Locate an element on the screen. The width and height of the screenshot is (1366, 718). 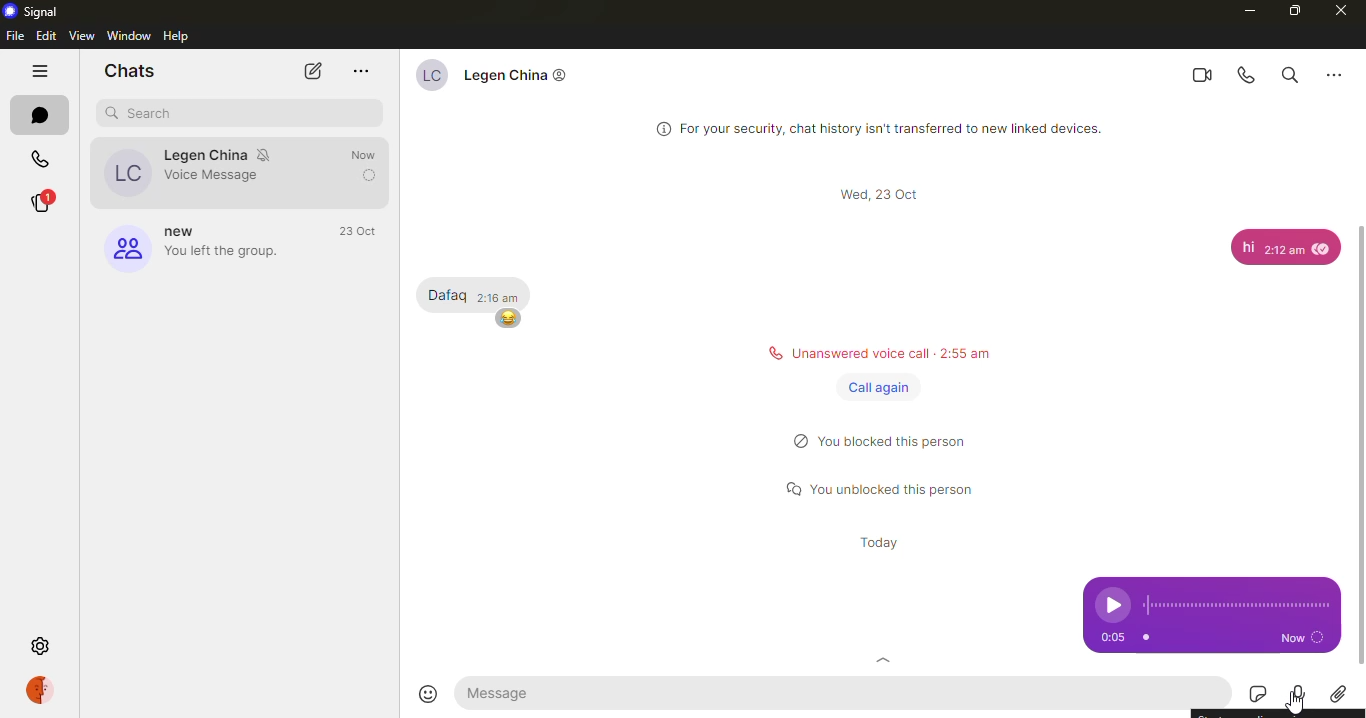
edit is located at coordinates (48, 36).